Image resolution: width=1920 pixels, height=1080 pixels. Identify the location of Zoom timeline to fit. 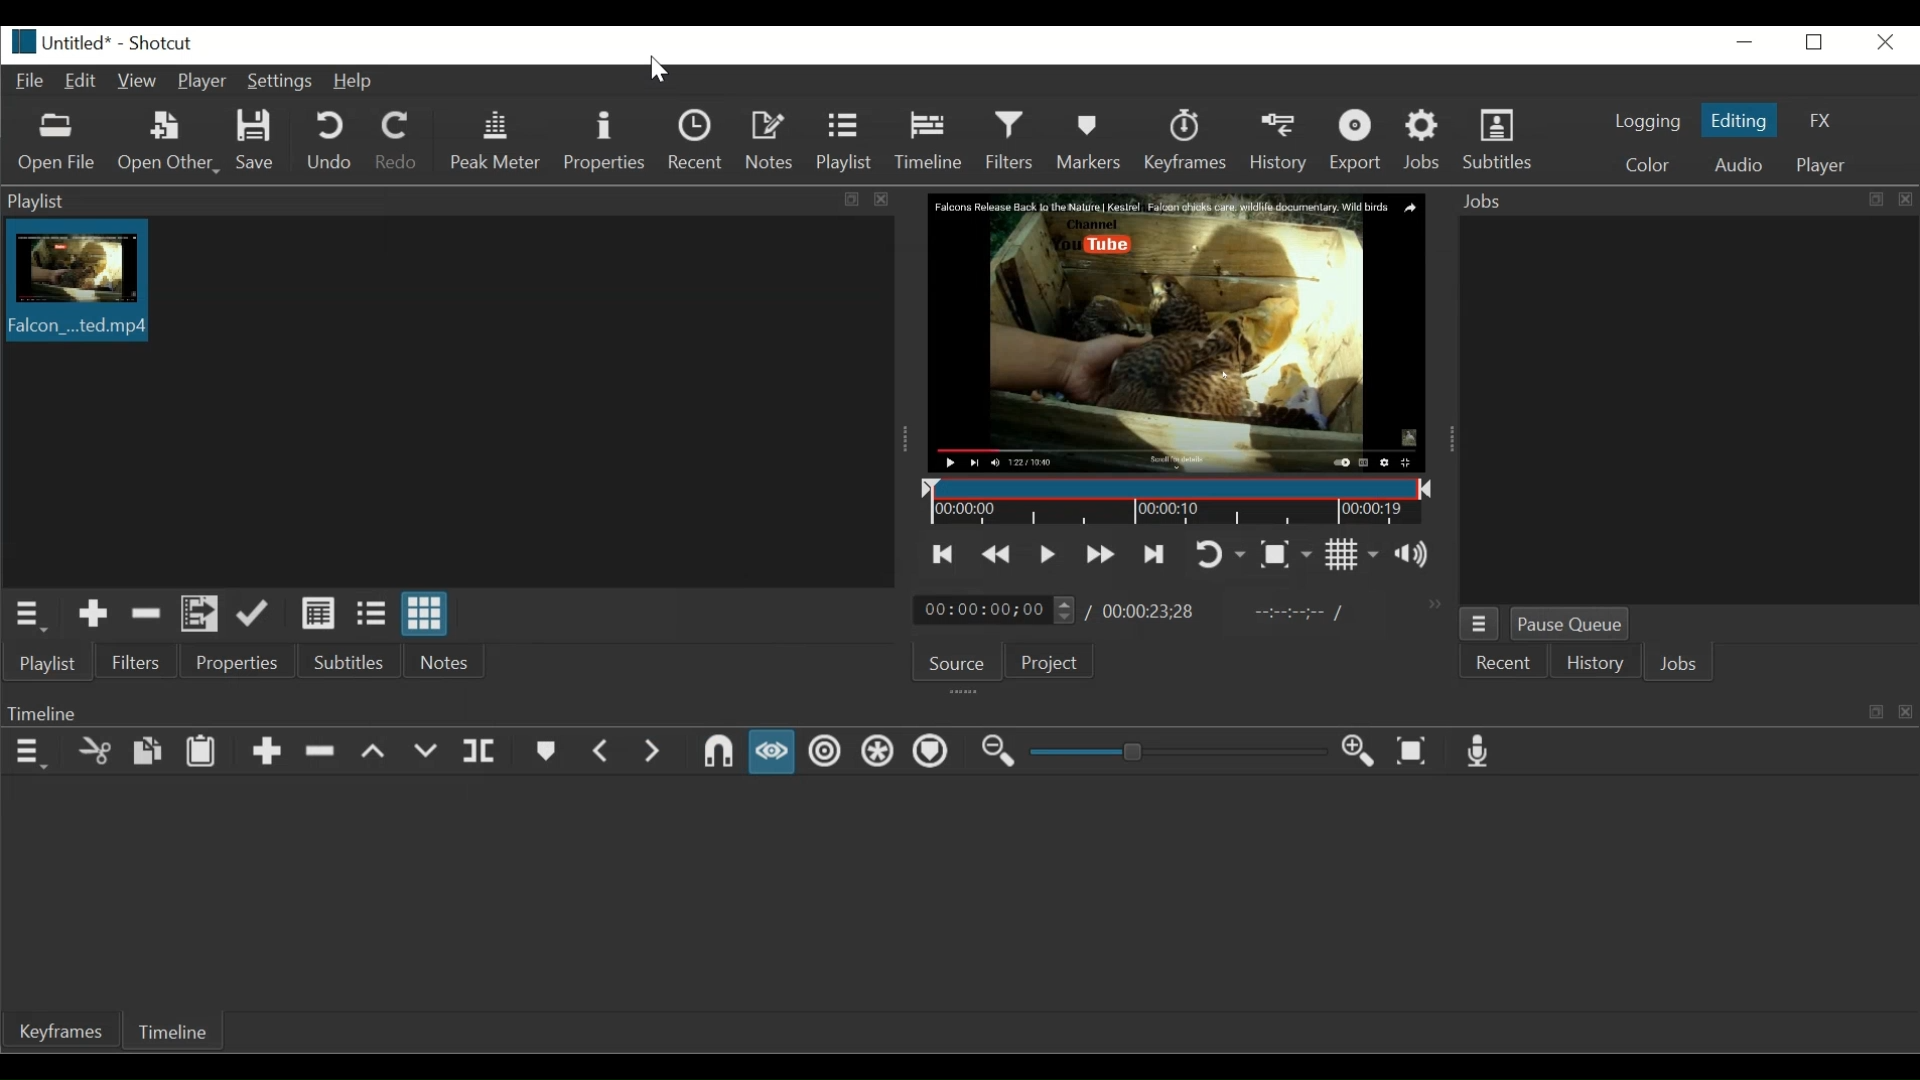
(1414, 752).